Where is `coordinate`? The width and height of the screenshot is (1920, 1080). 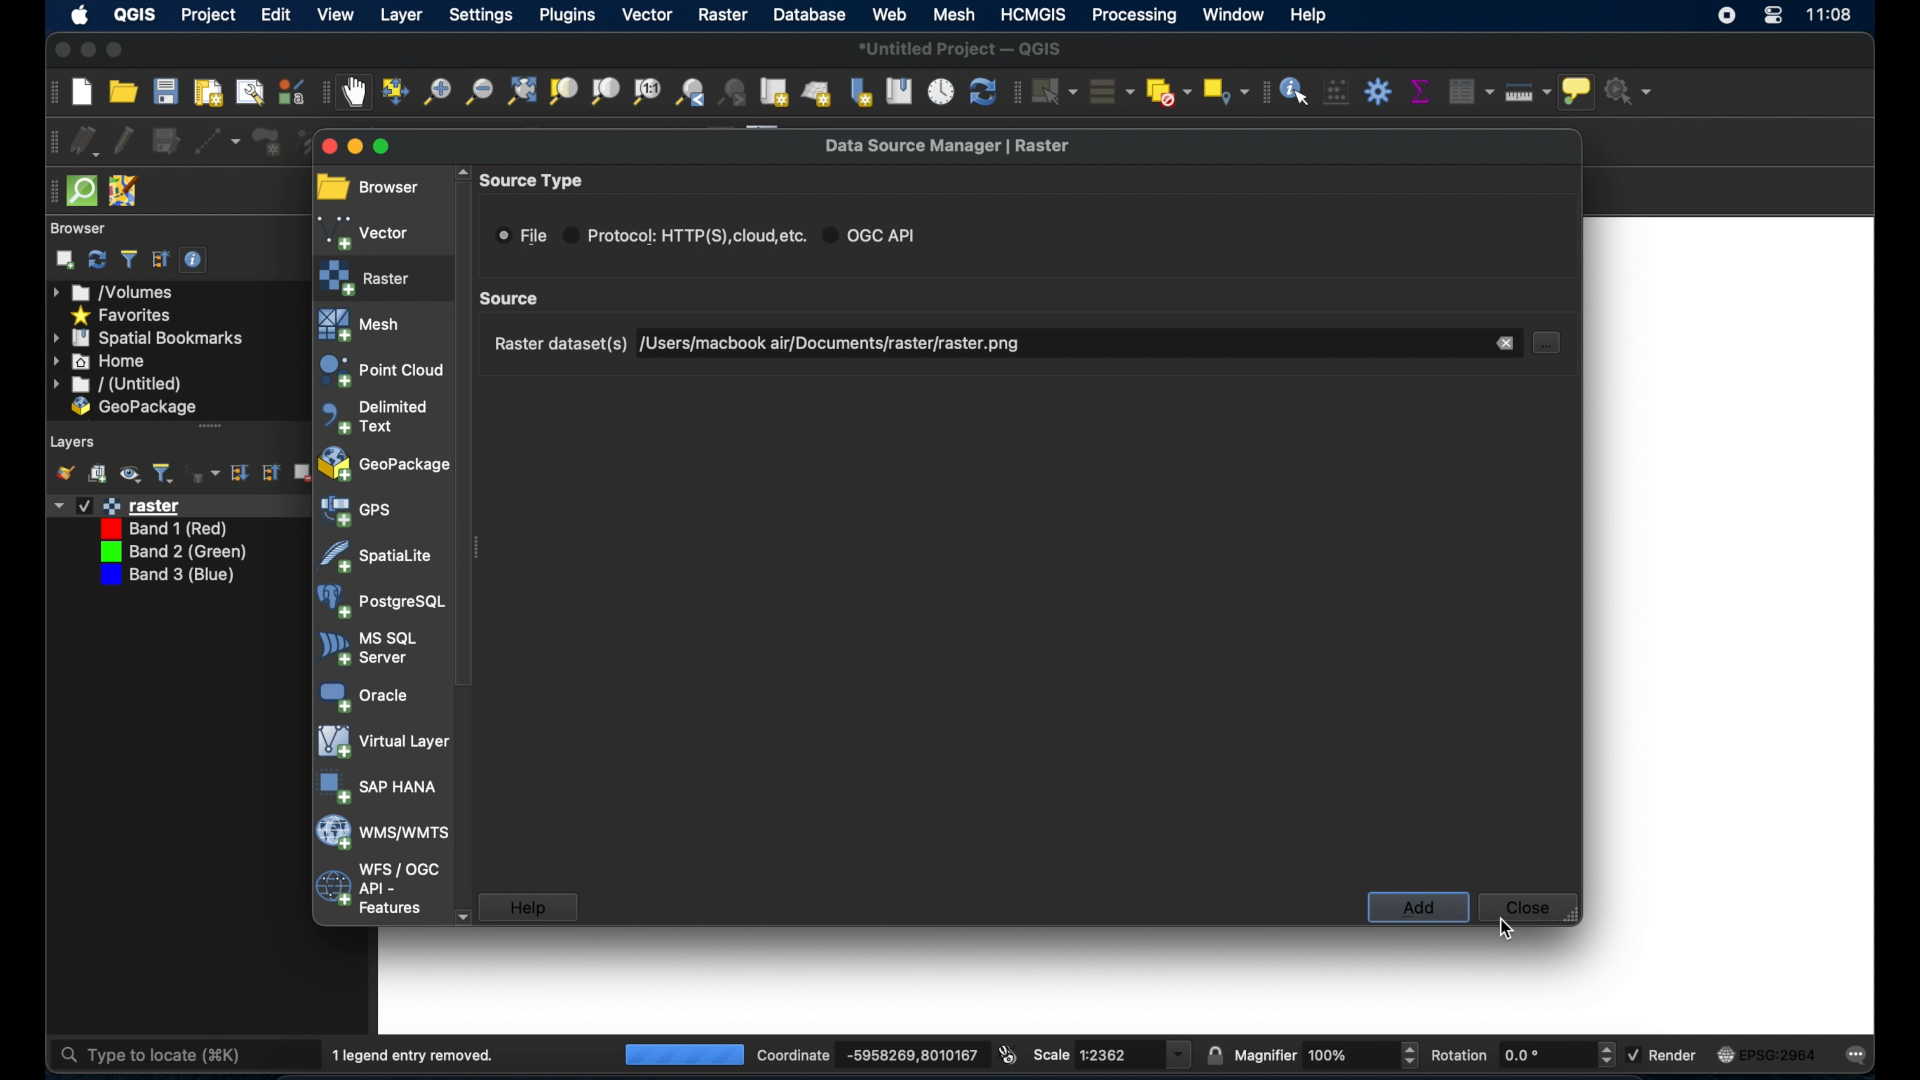 coordinate is located at coordinates (790, 1054).